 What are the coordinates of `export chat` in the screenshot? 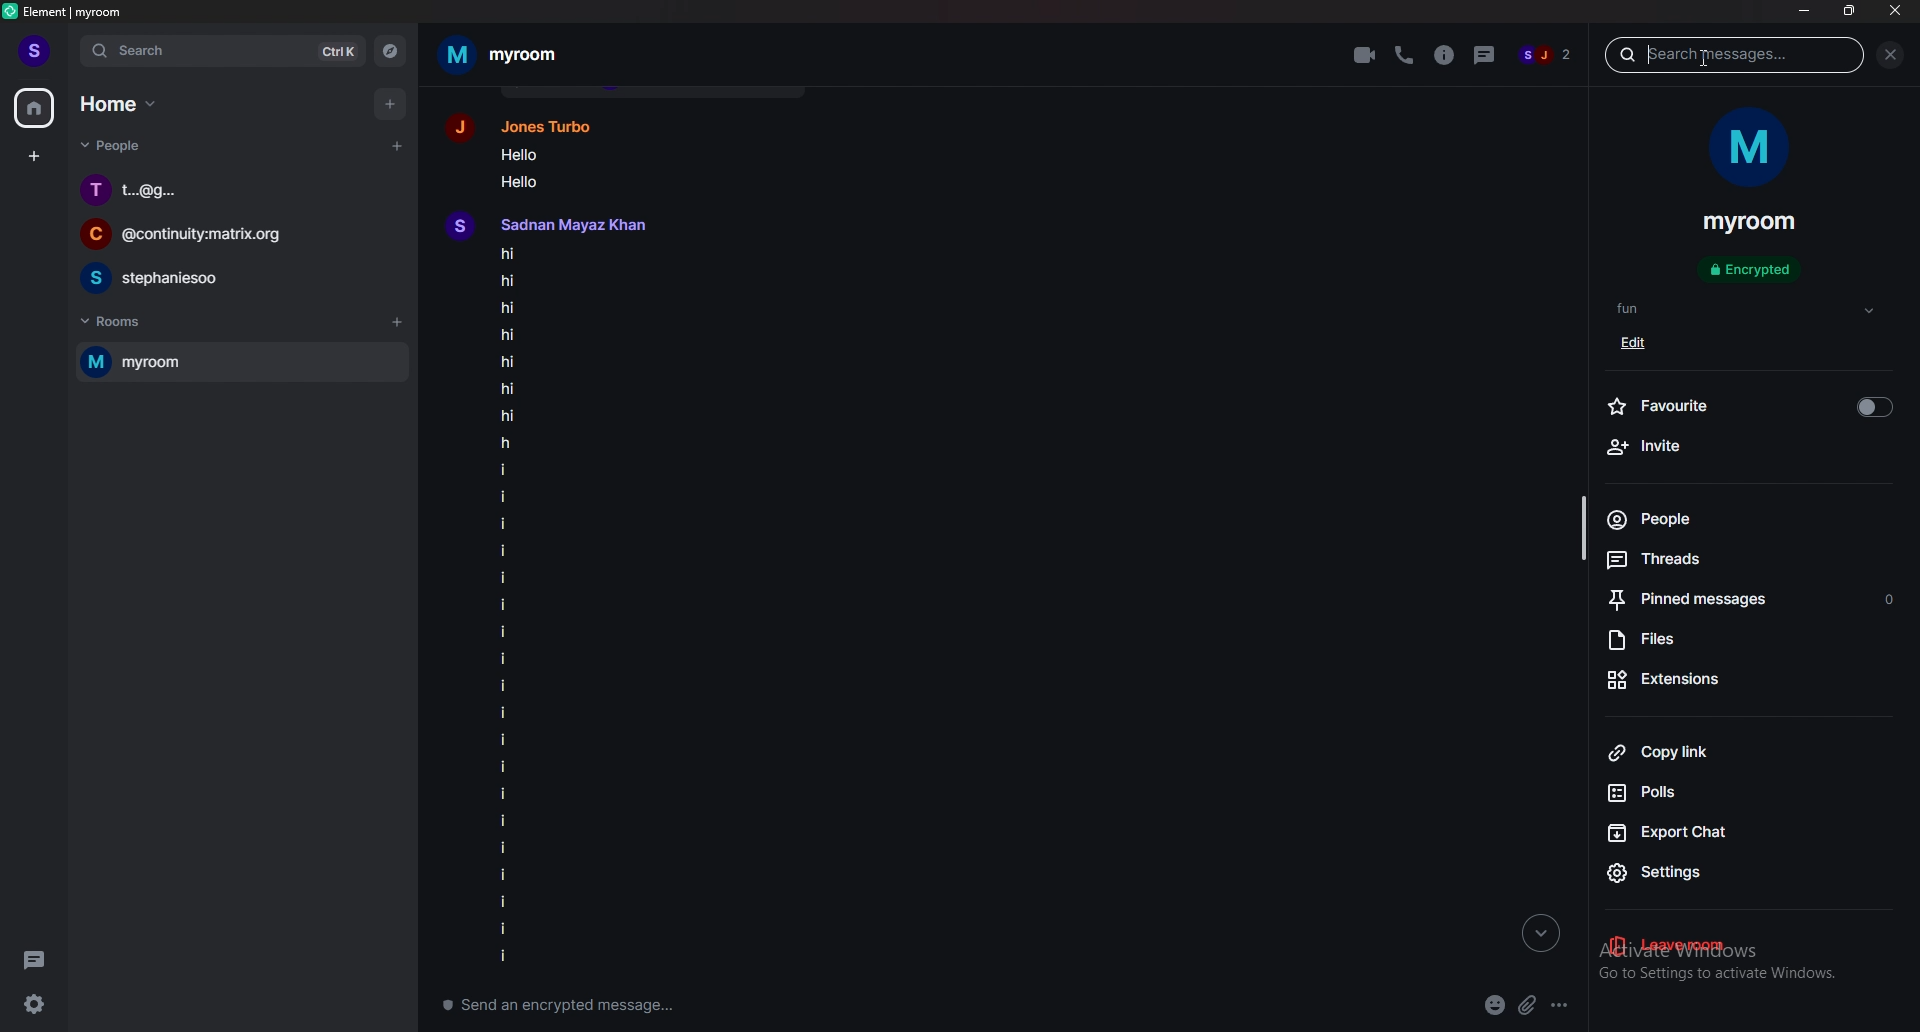 It's located at (1712, 834).